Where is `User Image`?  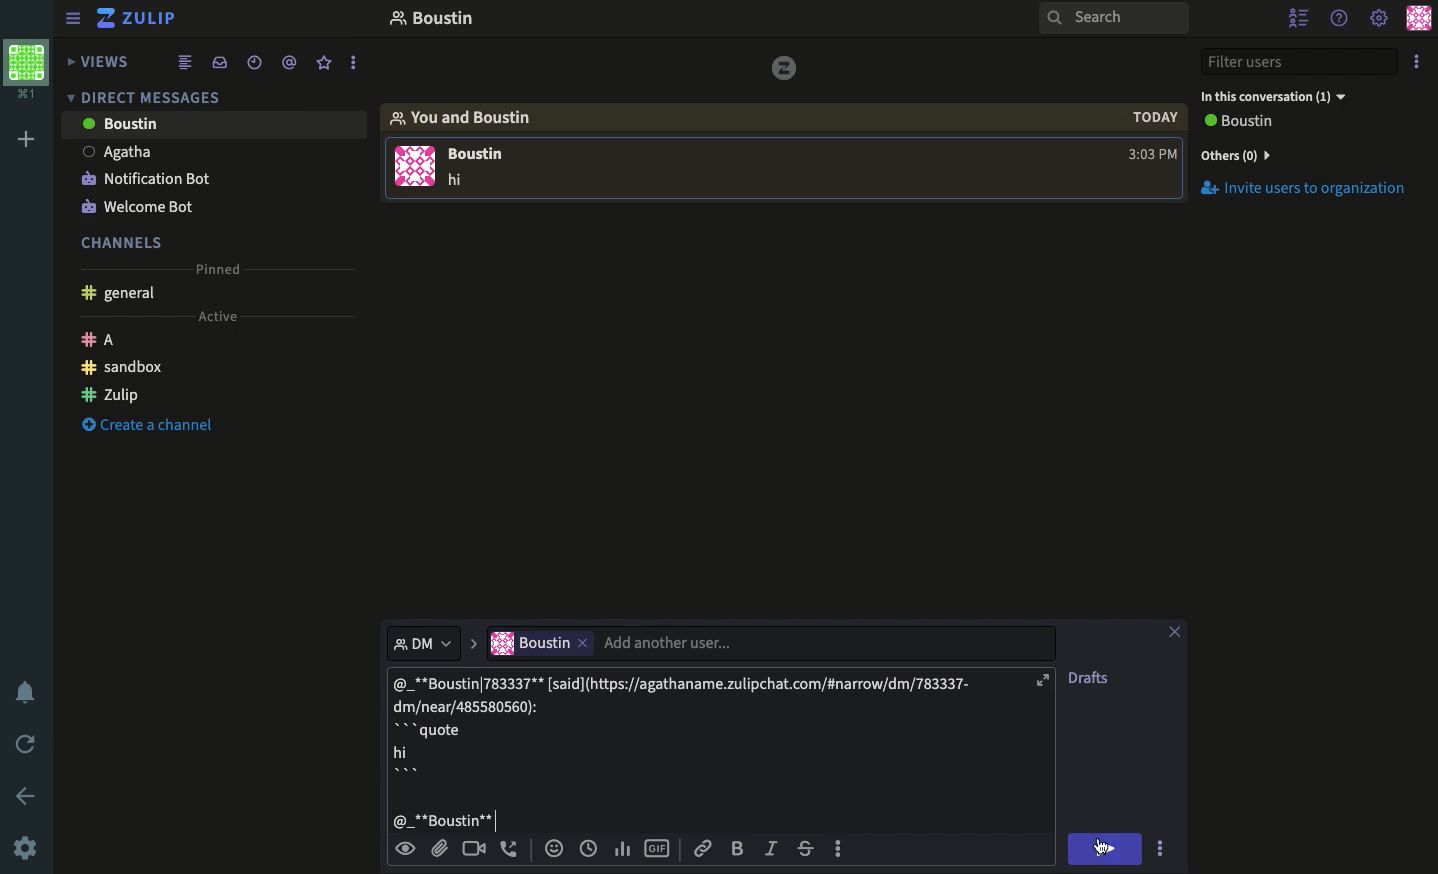 User Image is located at coordinates (415, 170).